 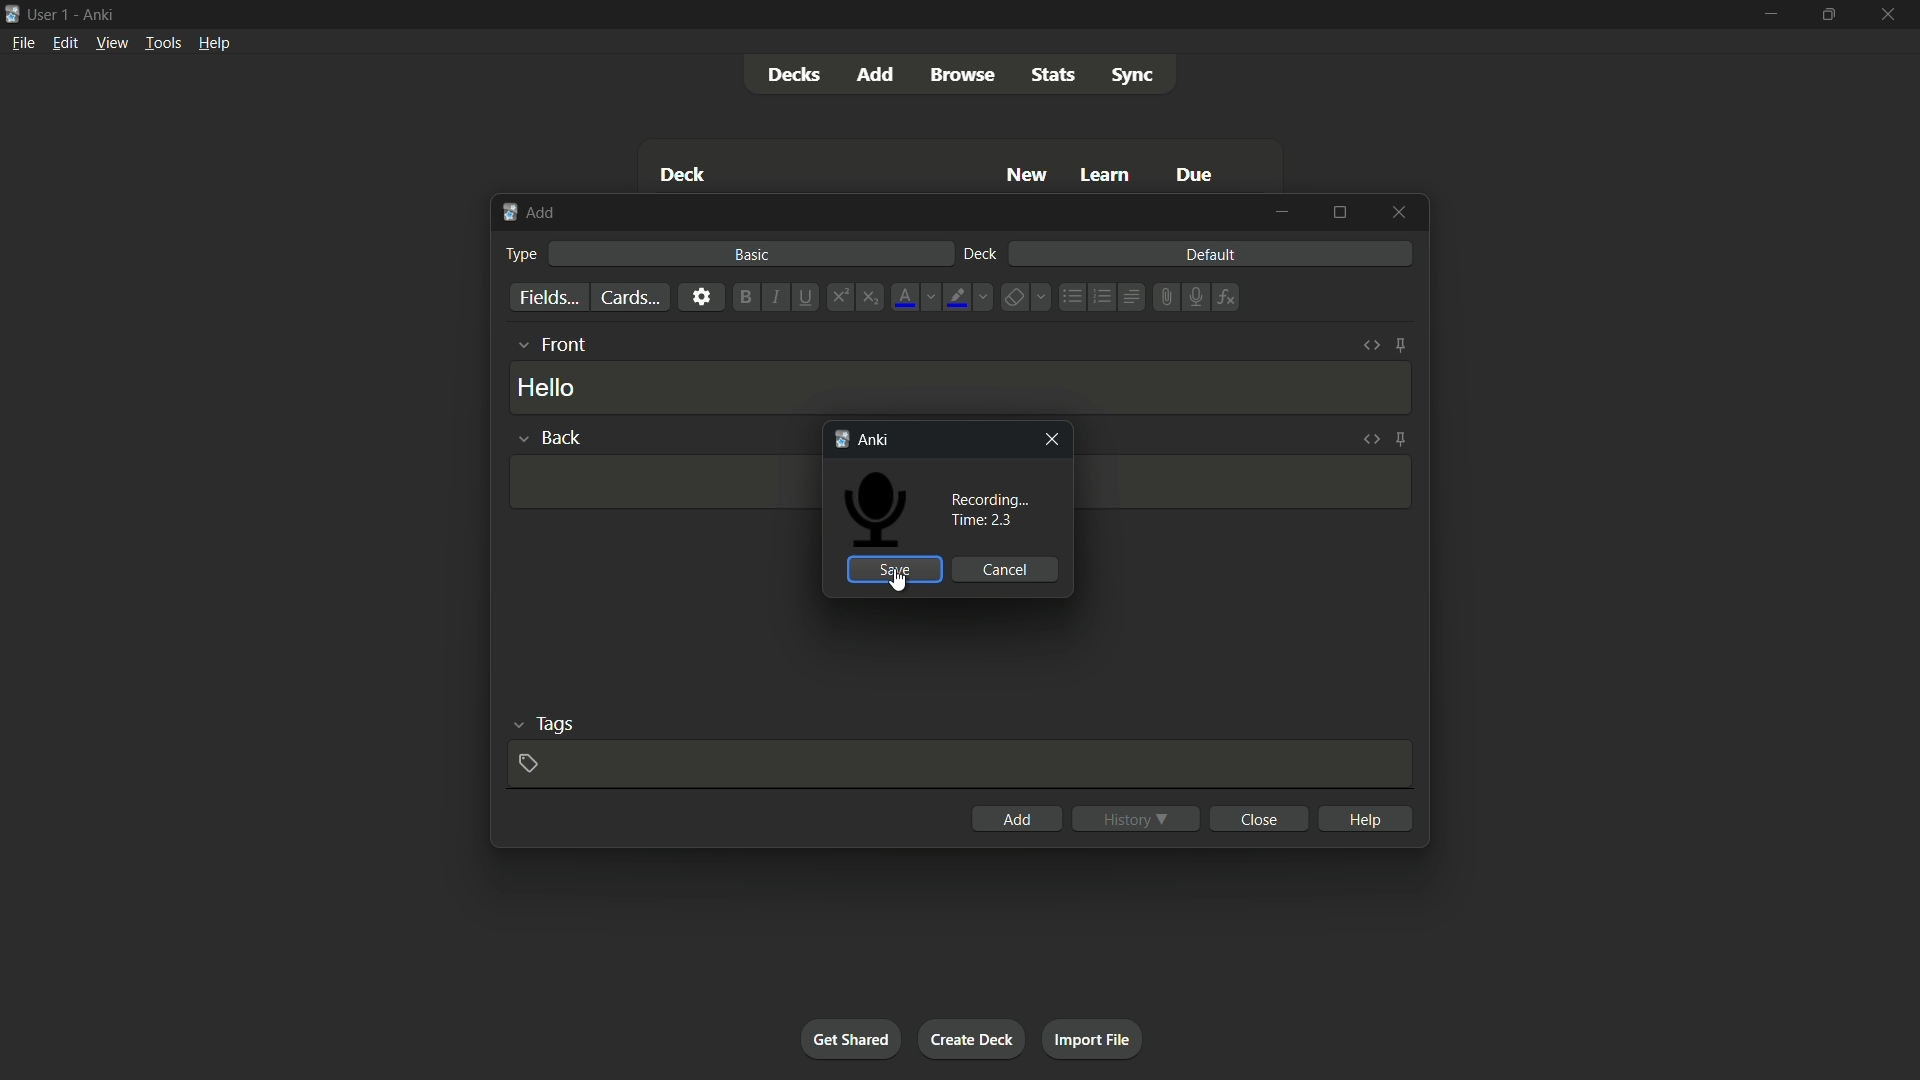 I want to click on close, so click(x=1262, y=818).